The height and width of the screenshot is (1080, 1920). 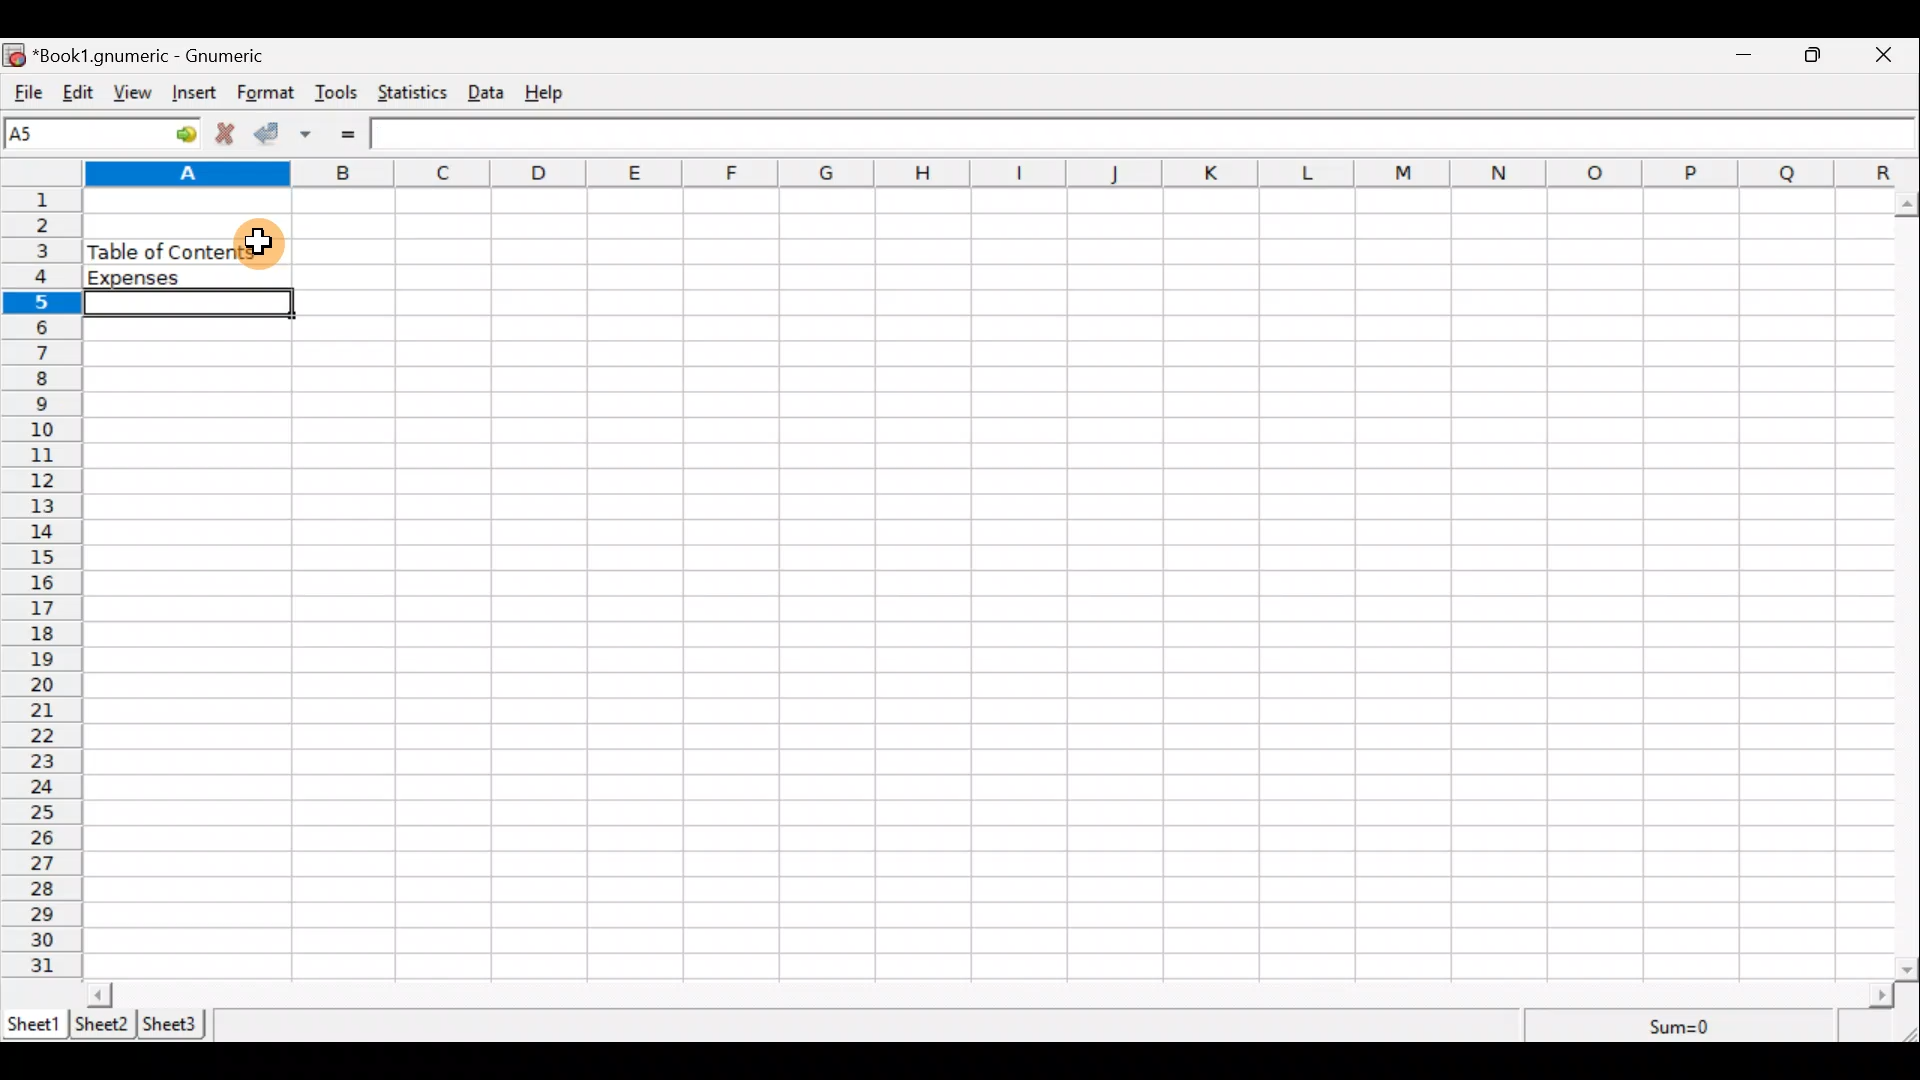 What do you see at coordinates (1144, 132) in the screenshot?
I see `Formula bar` at bounding box center [1144, 132].